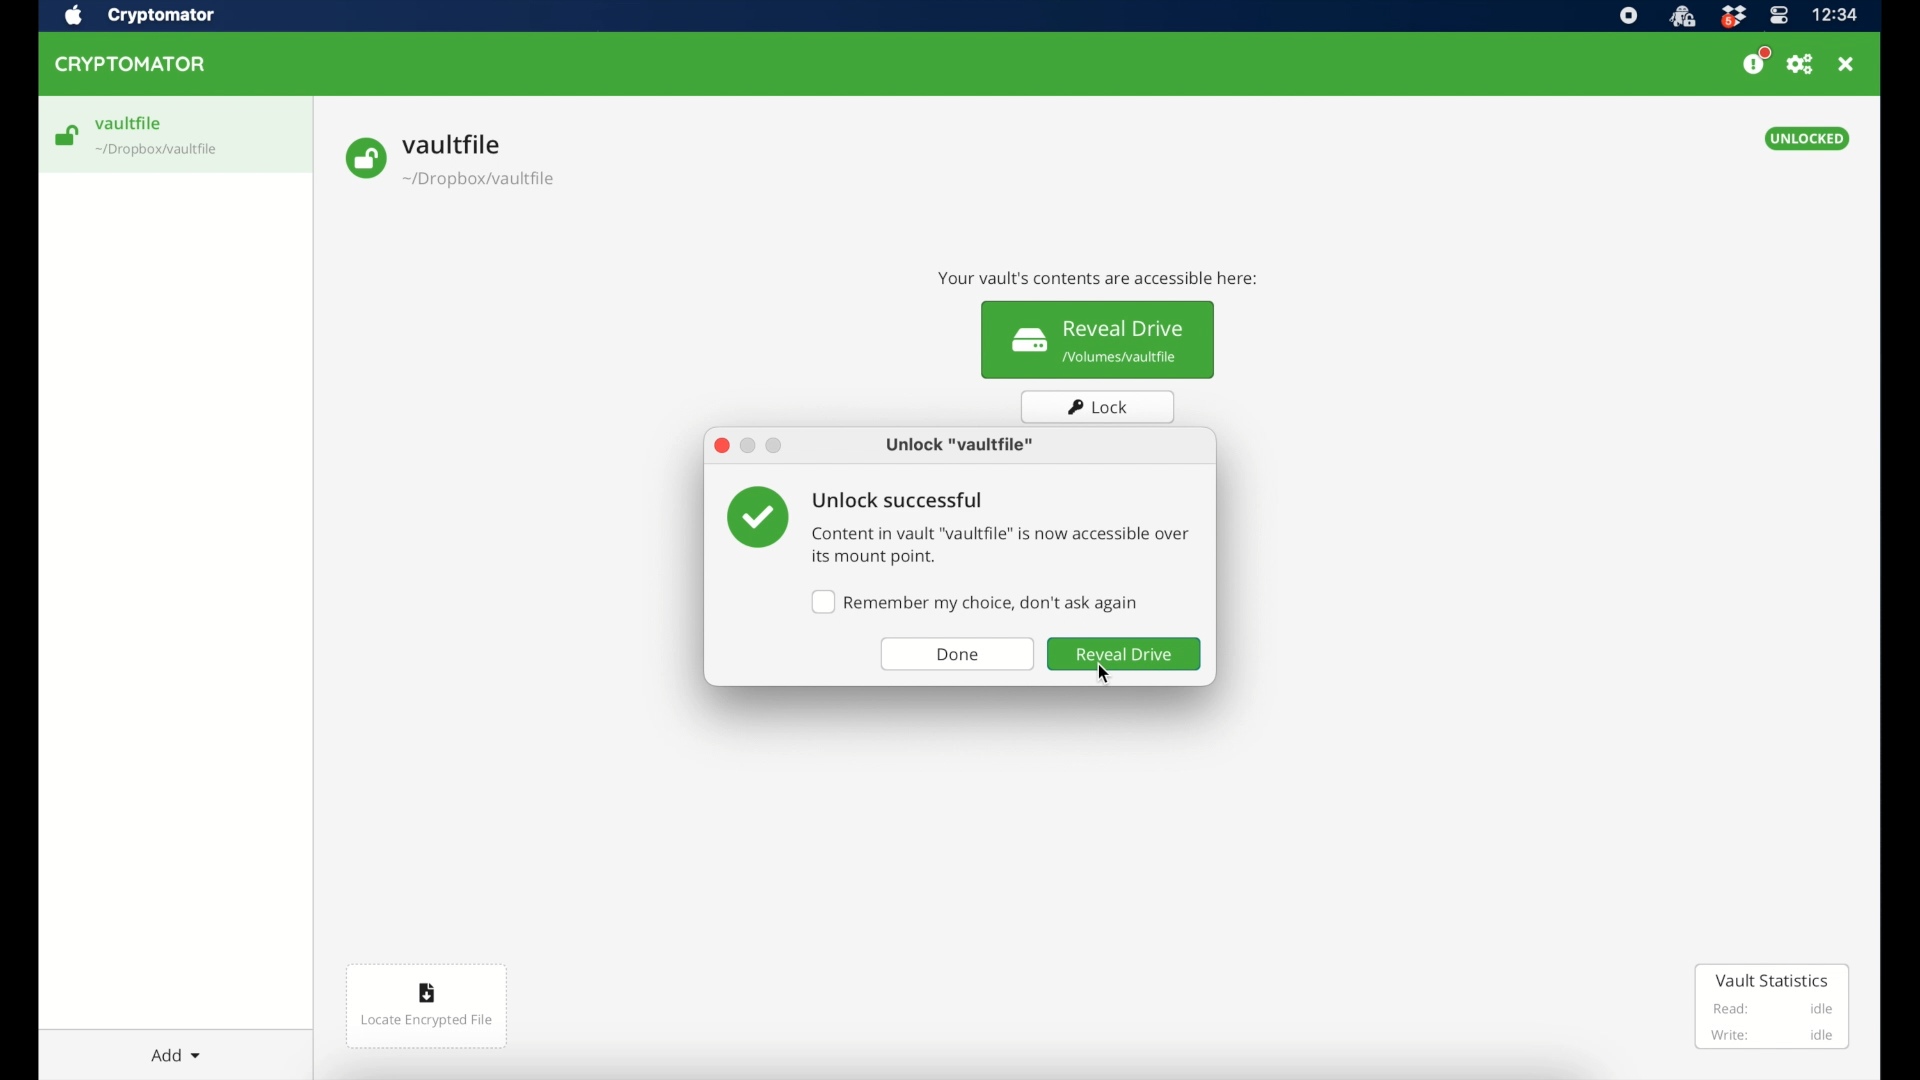 This screenshot has width=1920, height=1080. I want to click on dropbox icon, so click(1733, 15).